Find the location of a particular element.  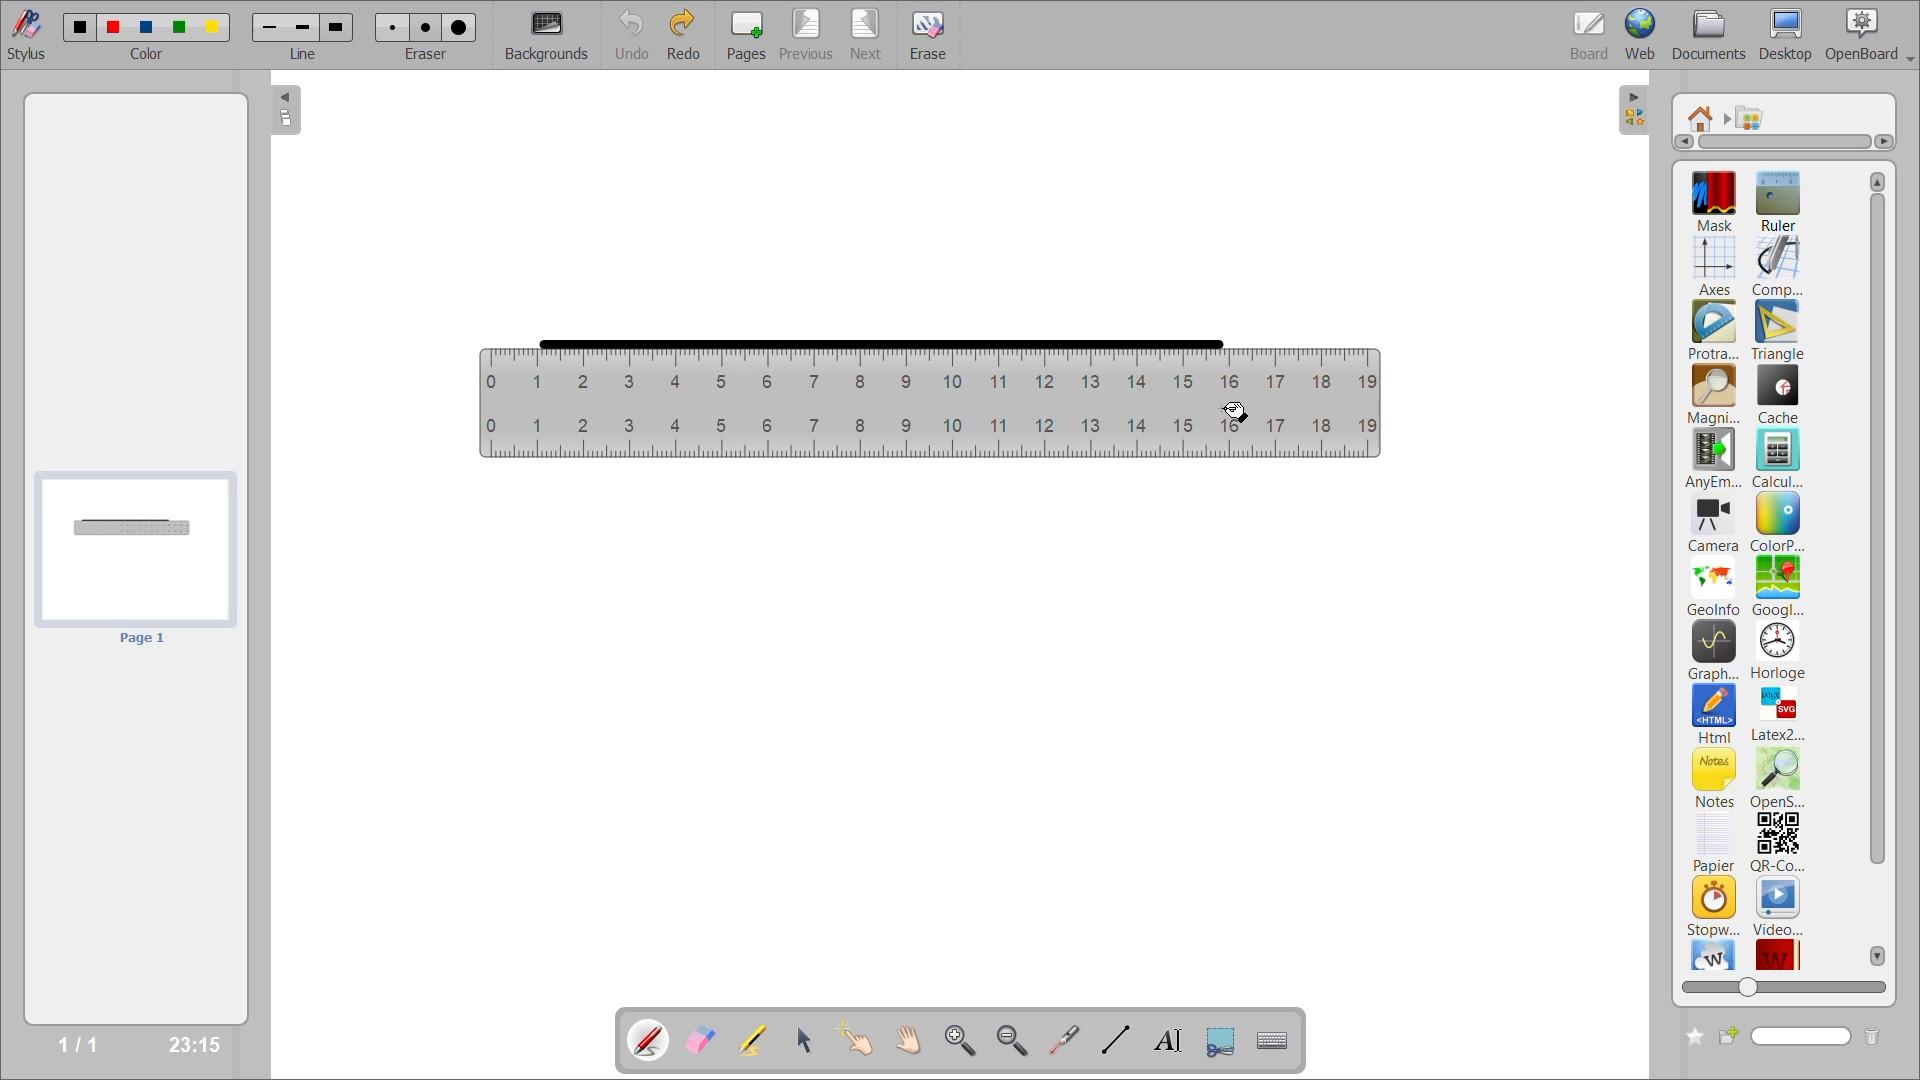

compass is located at coordinates (1778, 266).